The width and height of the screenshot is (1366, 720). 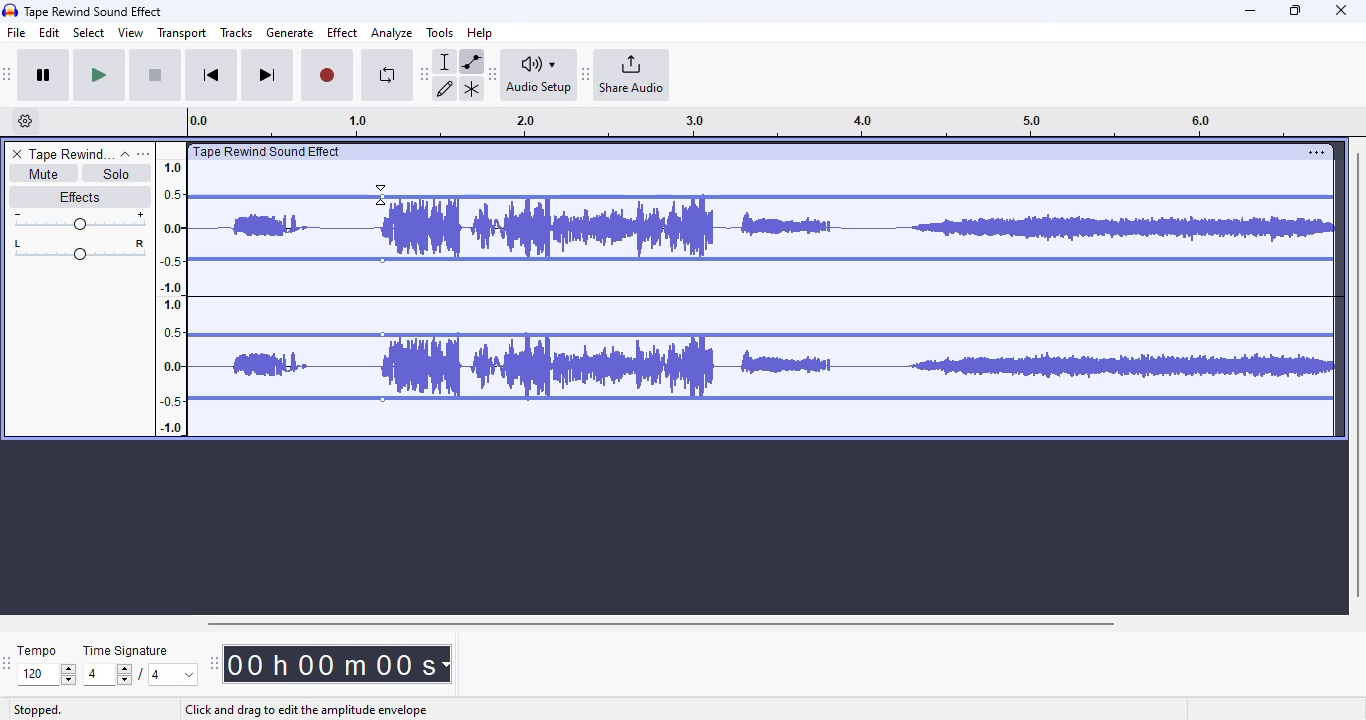 I want to click on Volume of the track reduced, so click(x=279, y=290).